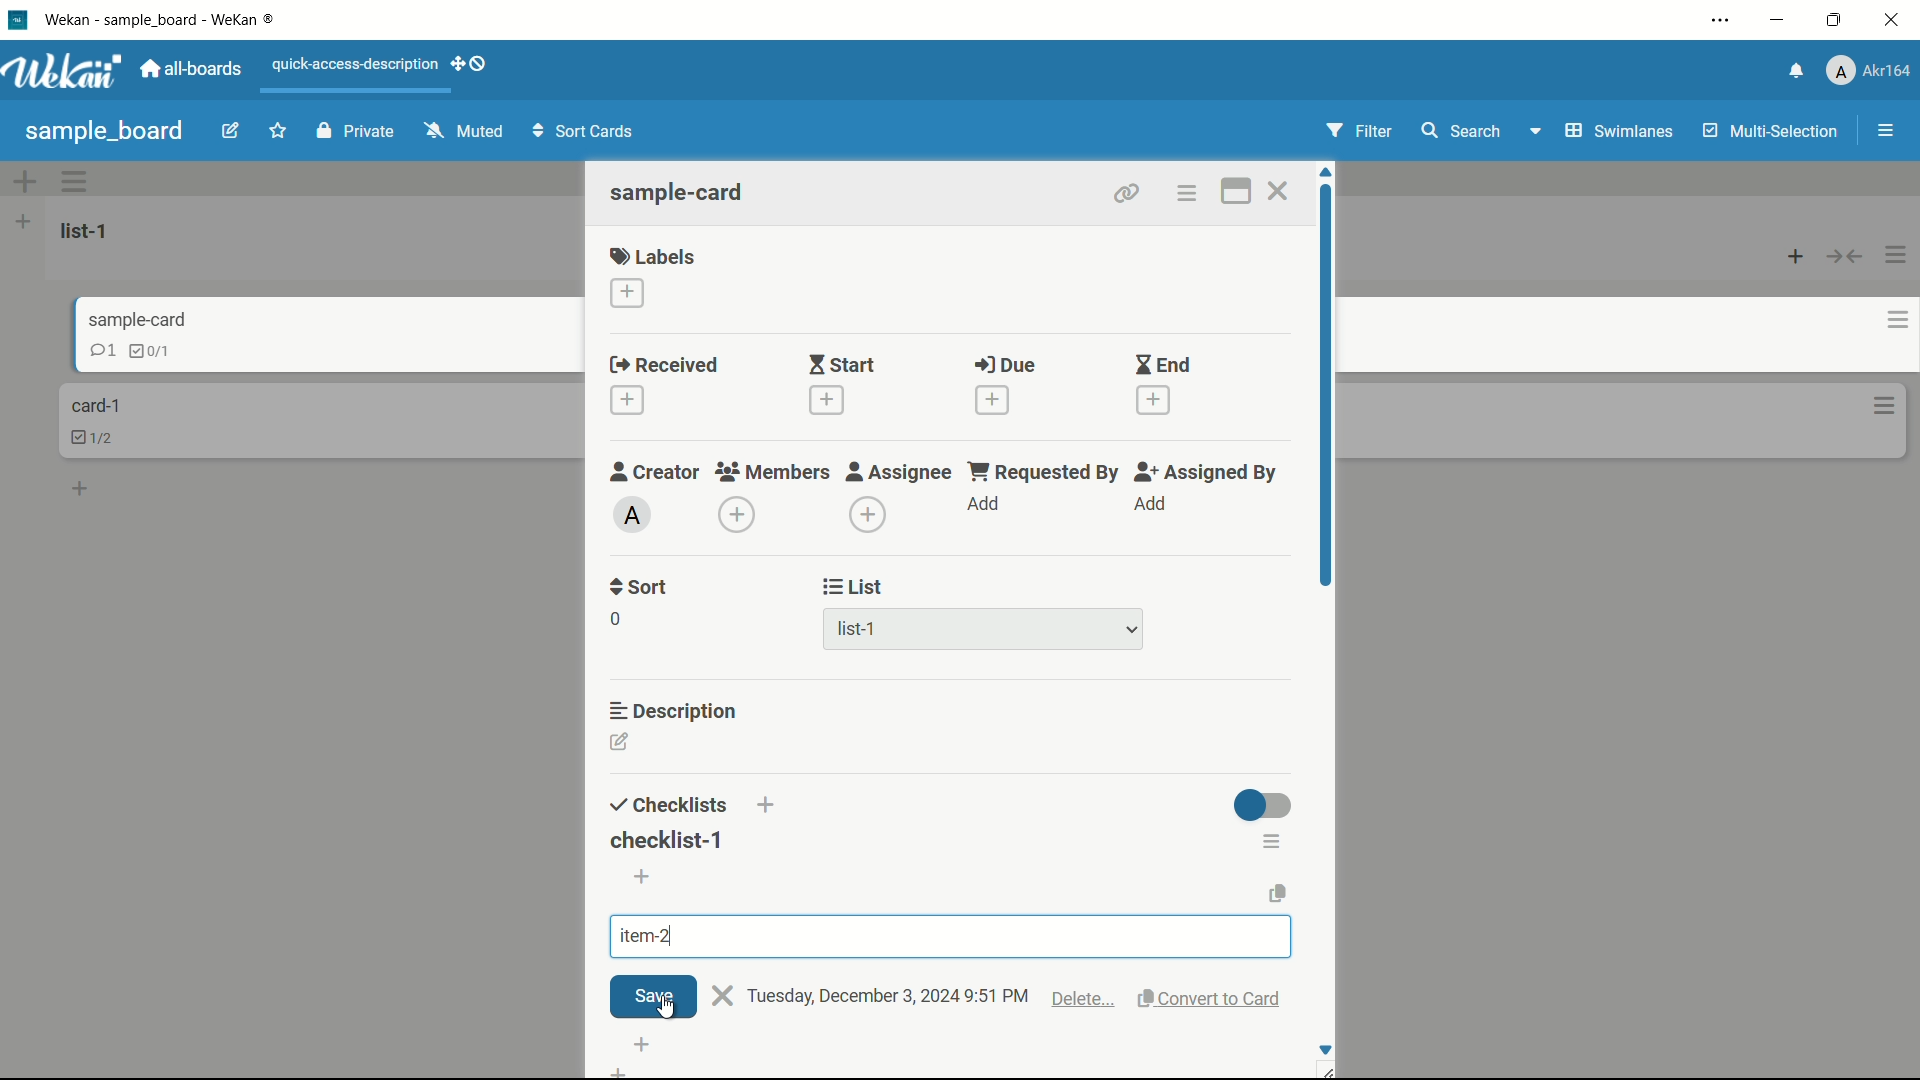 This screenshot has width=1920, height=1080. What do you see at coordinates (1888, 319) in the screenshot?
I see `card actions` at bounding box center [1888, 319].